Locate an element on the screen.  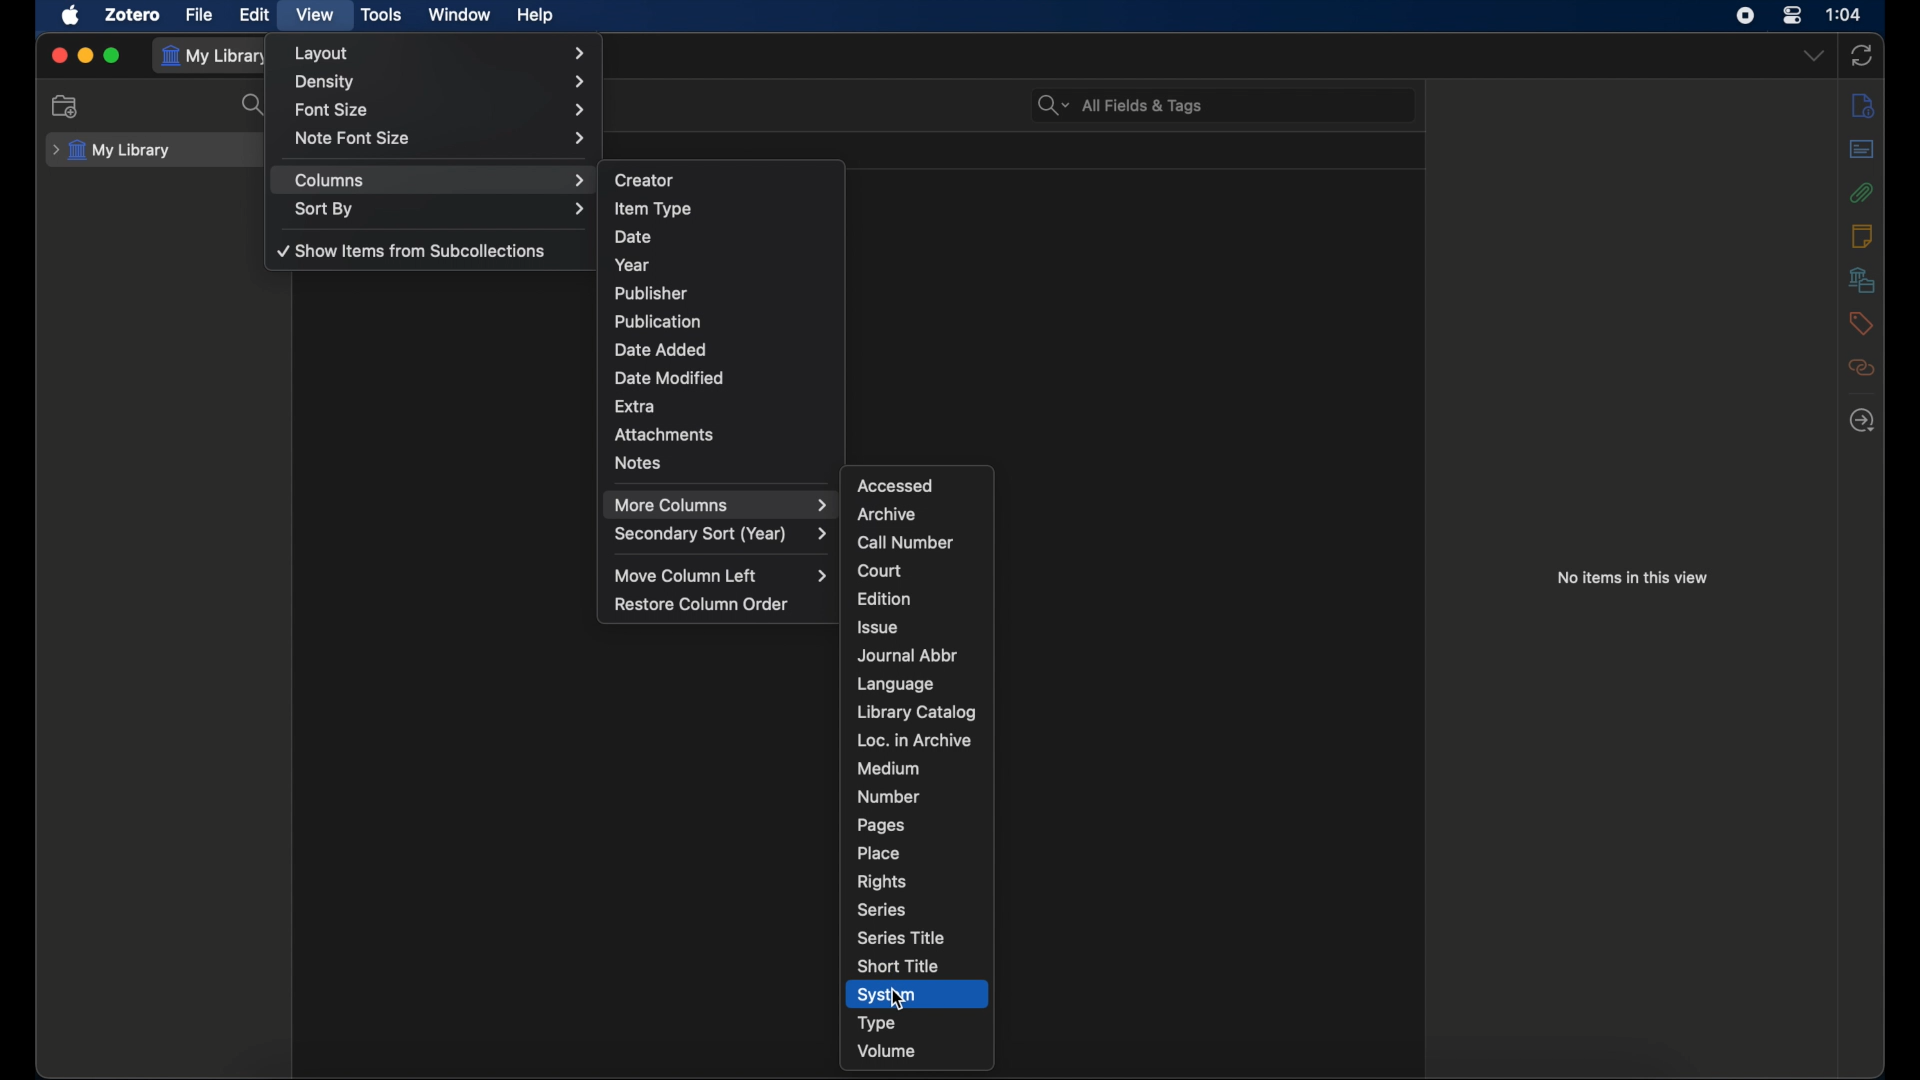
attachments is located at coordinates (664, 435).